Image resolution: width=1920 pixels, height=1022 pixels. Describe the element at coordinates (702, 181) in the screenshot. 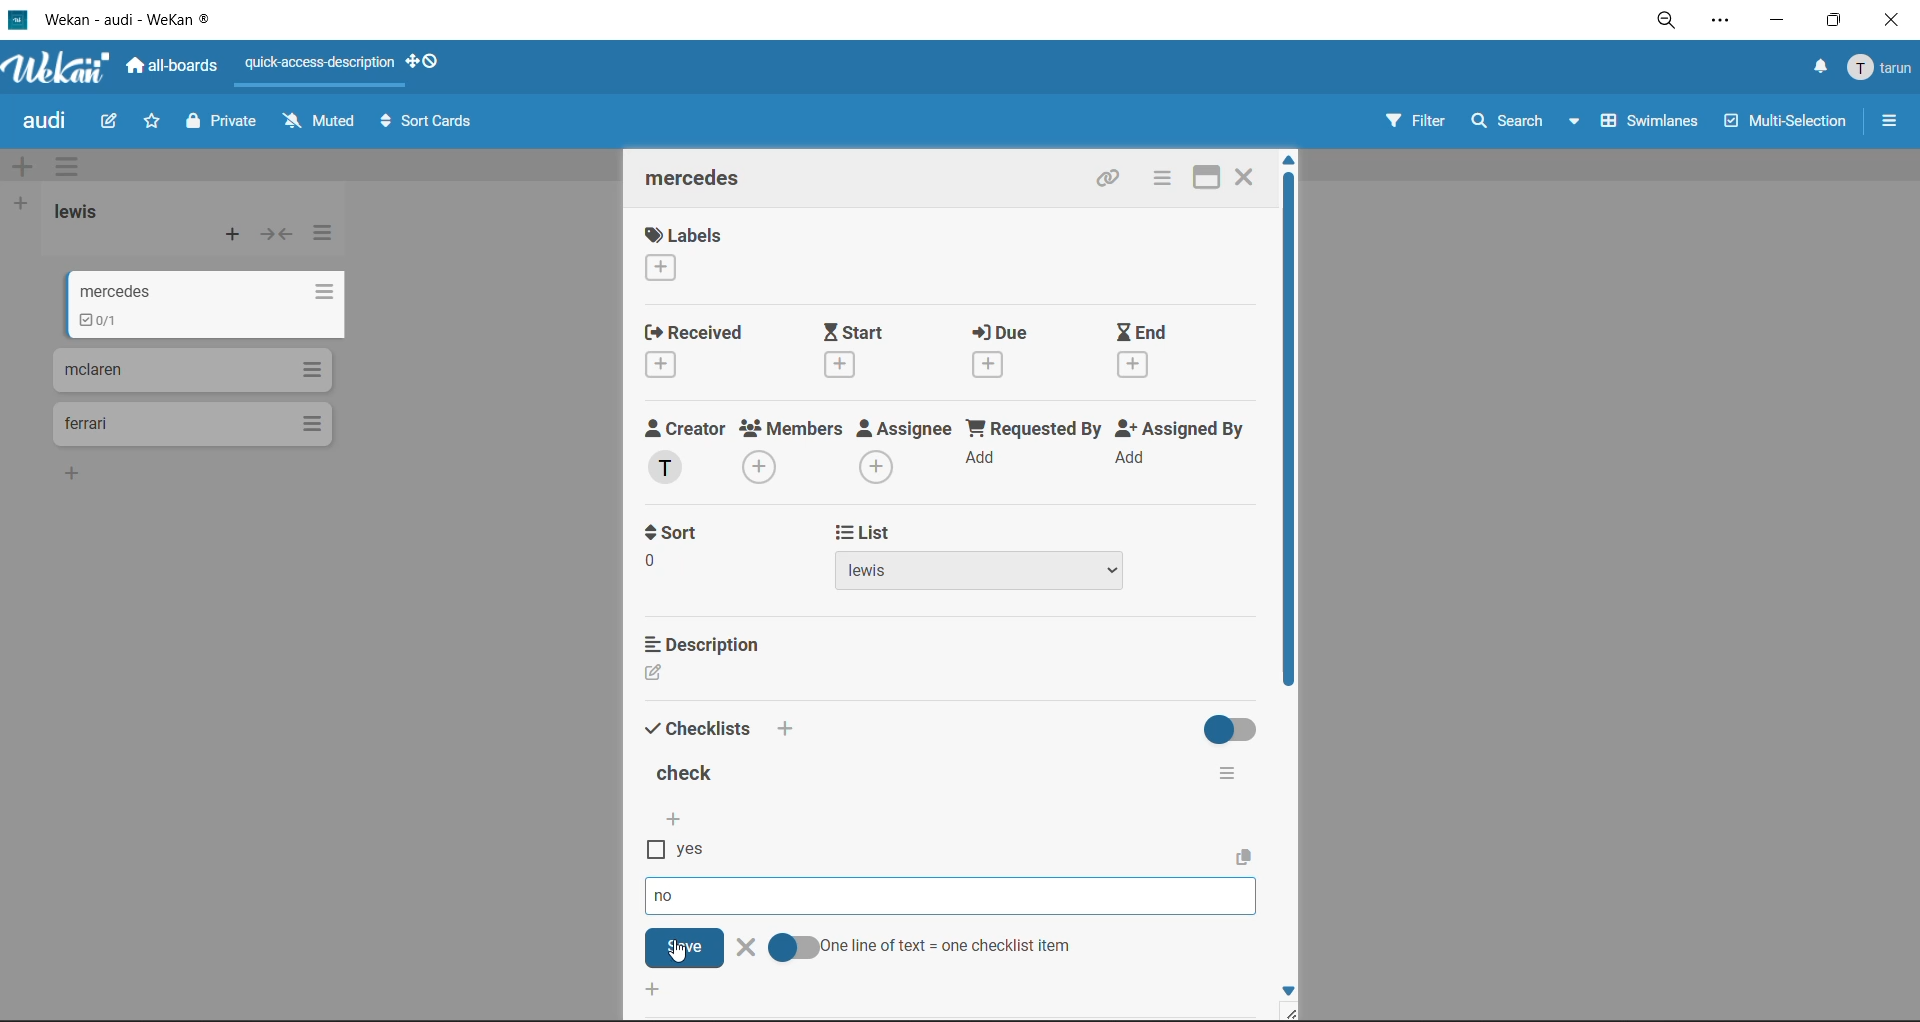

I see `card title` at that location.